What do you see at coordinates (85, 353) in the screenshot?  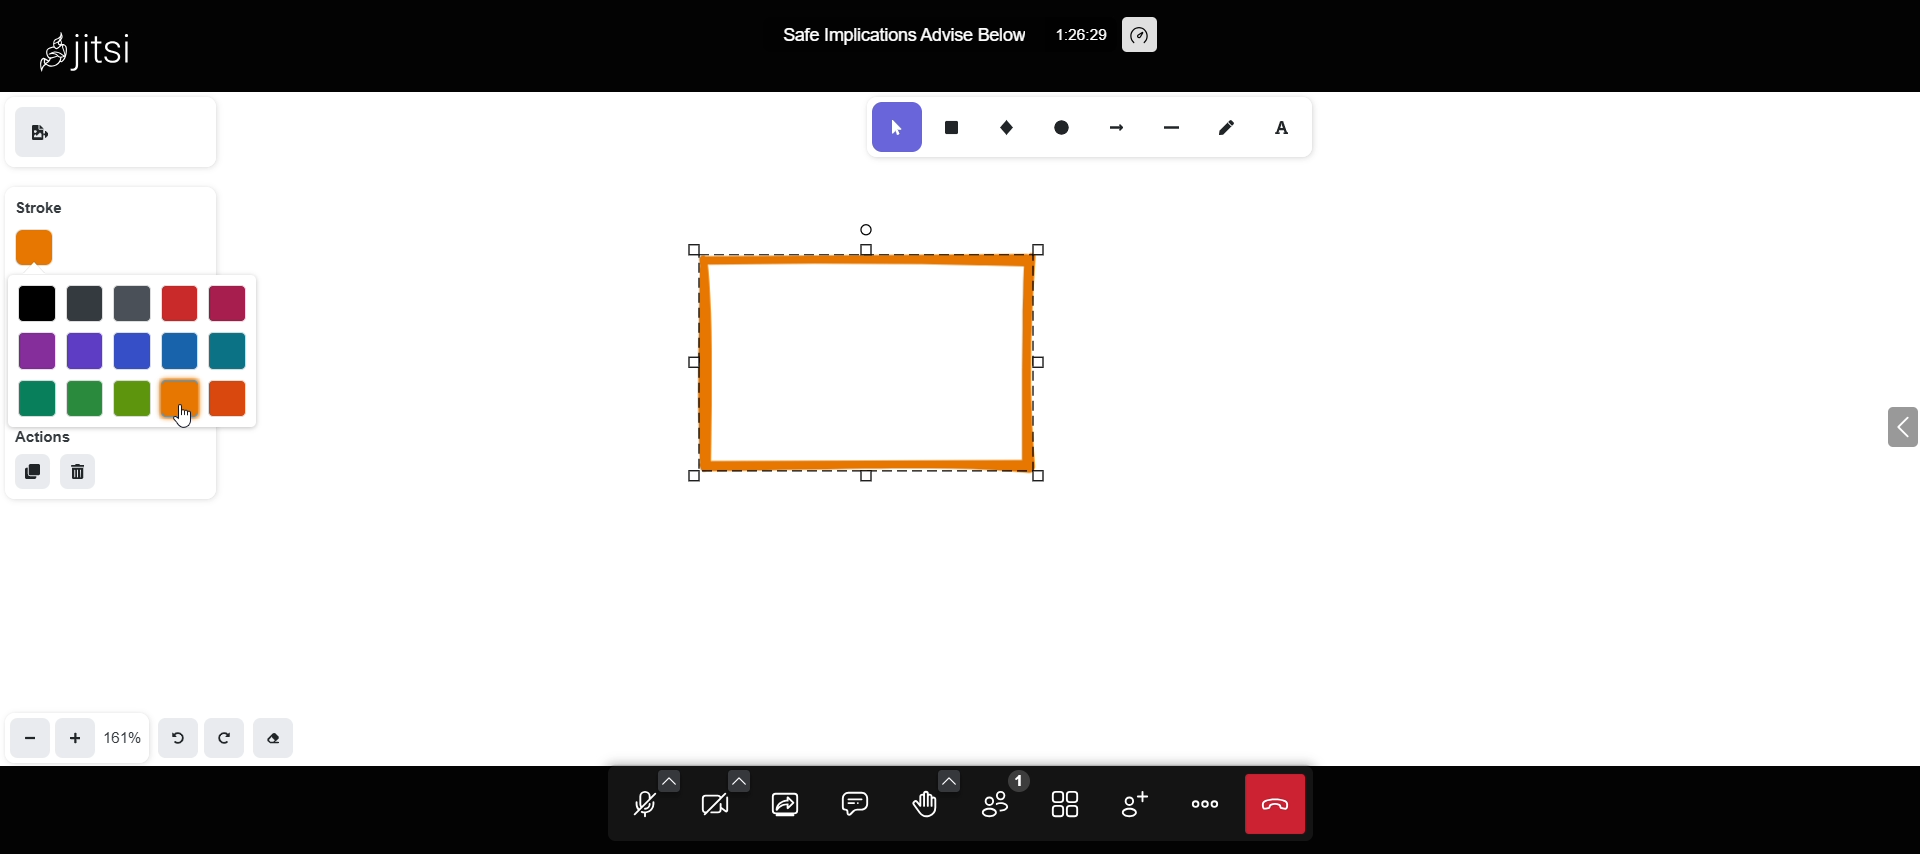 I see `purple 2` at bounding box center [85, 353].